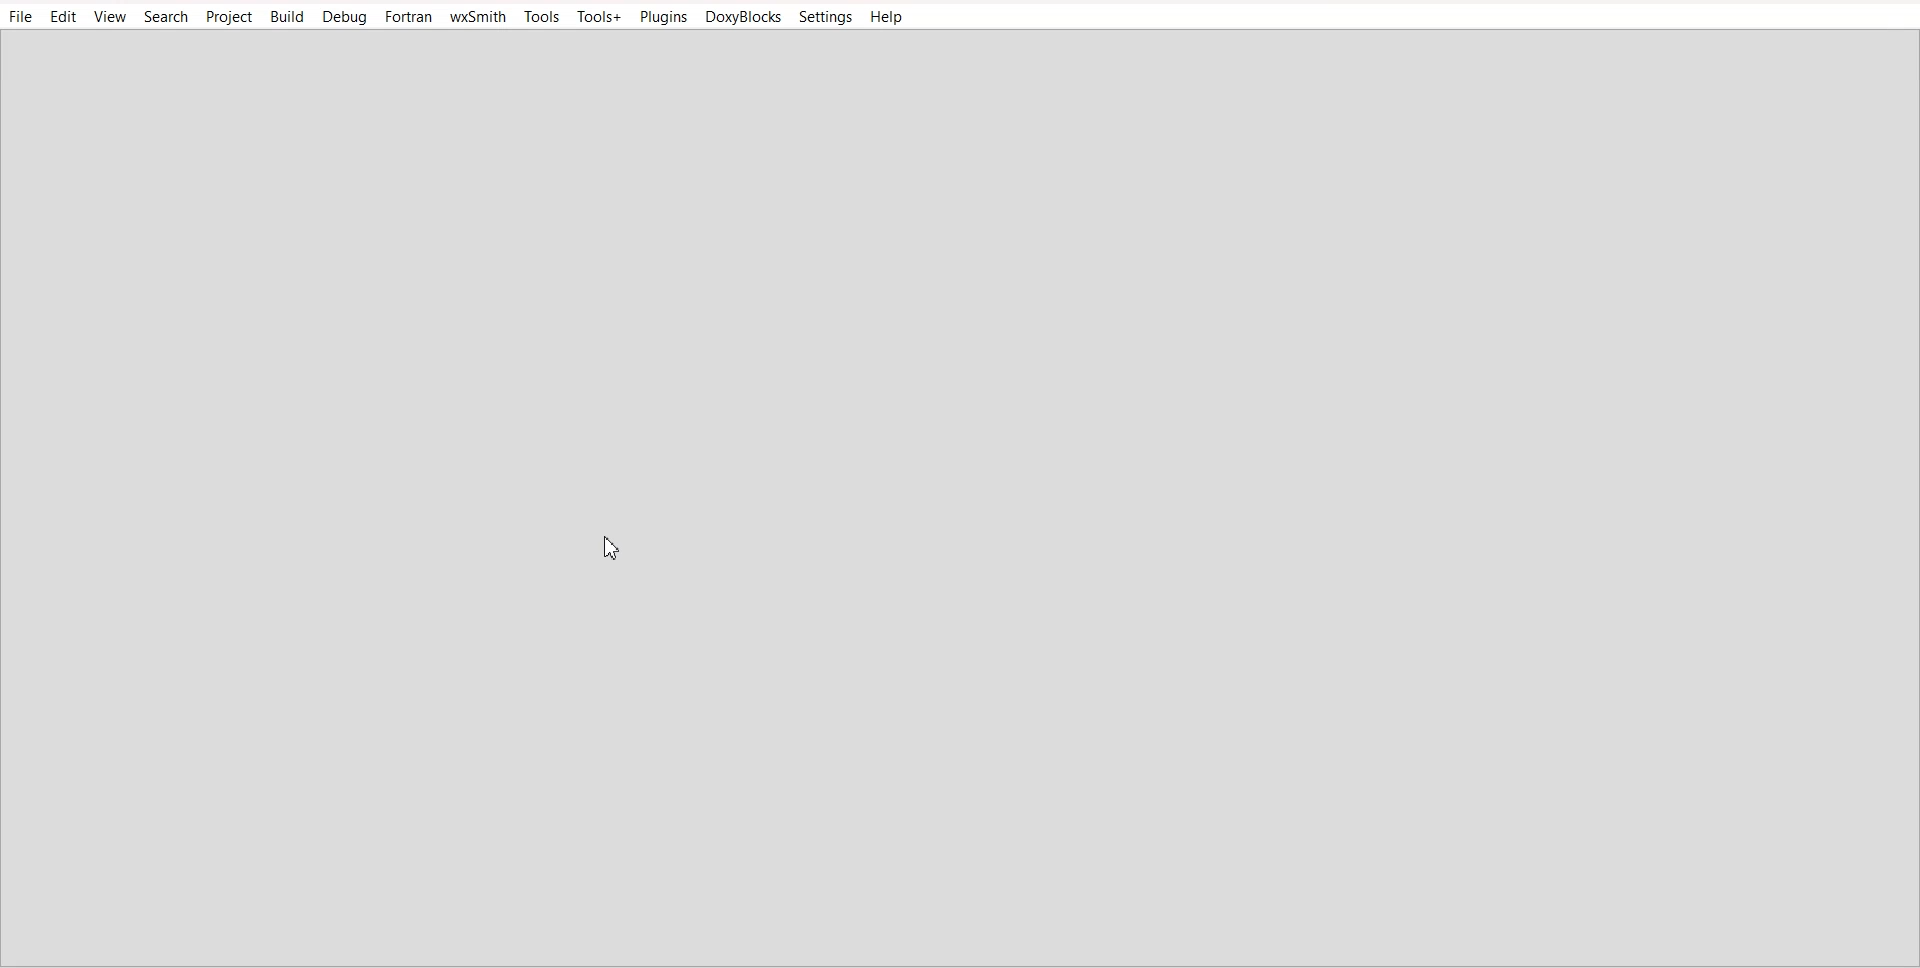  Describe the element at coordinates (63, 16) in the screenshot. I see `Edit` at that location.